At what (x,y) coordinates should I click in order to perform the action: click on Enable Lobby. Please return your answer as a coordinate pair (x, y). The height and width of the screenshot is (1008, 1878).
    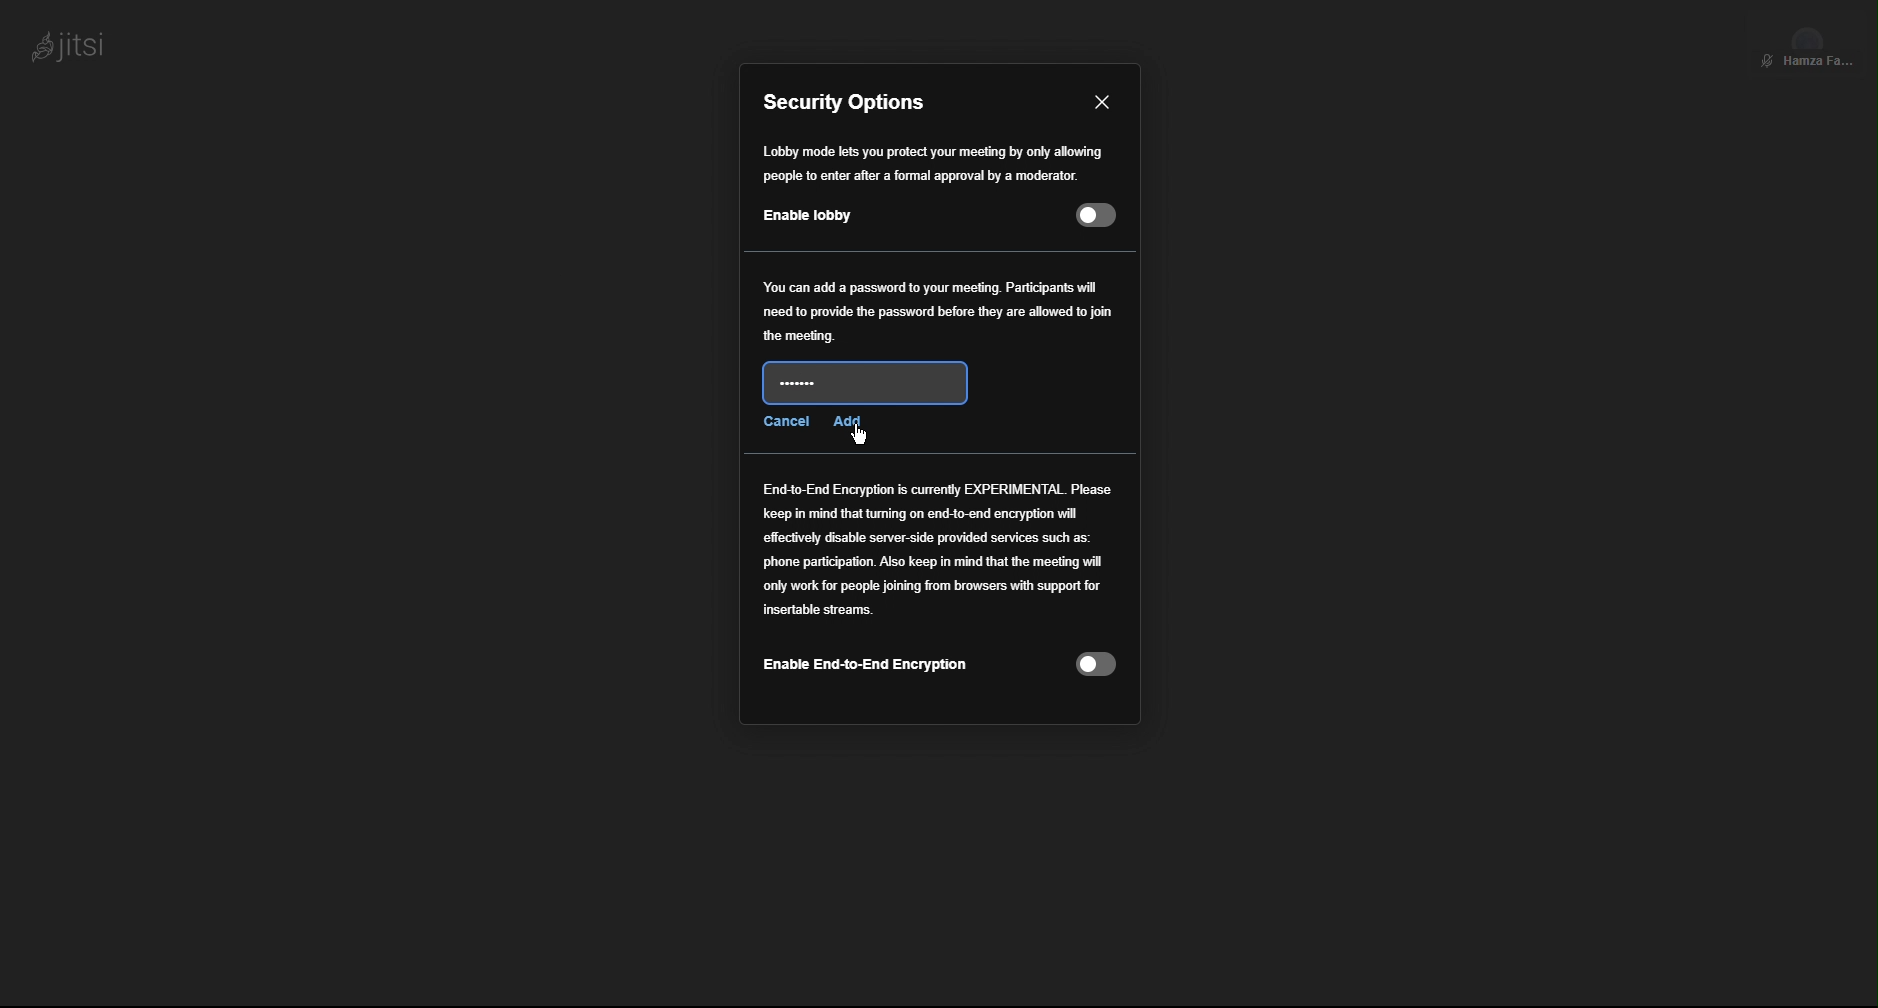
    Looking at the image, I should click on (933, 184).